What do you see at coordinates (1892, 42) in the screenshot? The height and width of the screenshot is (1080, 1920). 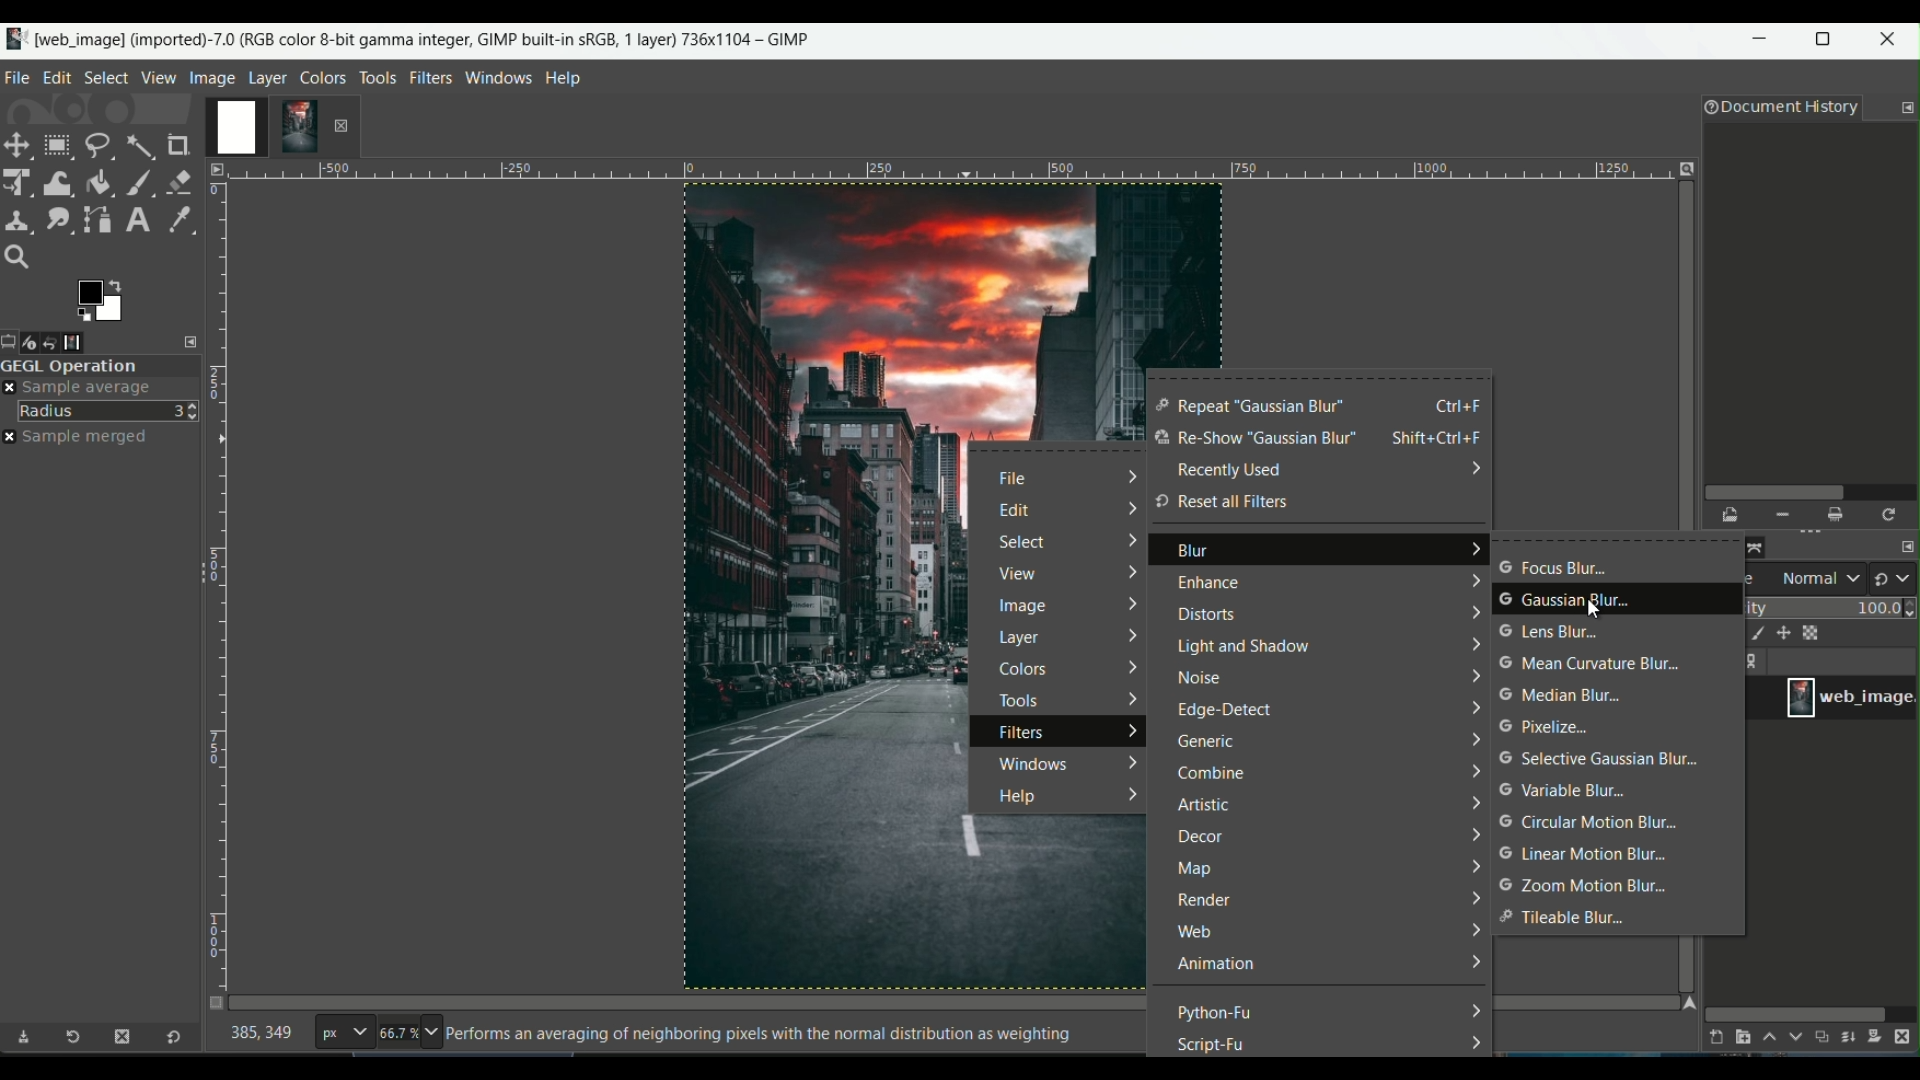 I see `close window` at bounding box center [1892, 42].